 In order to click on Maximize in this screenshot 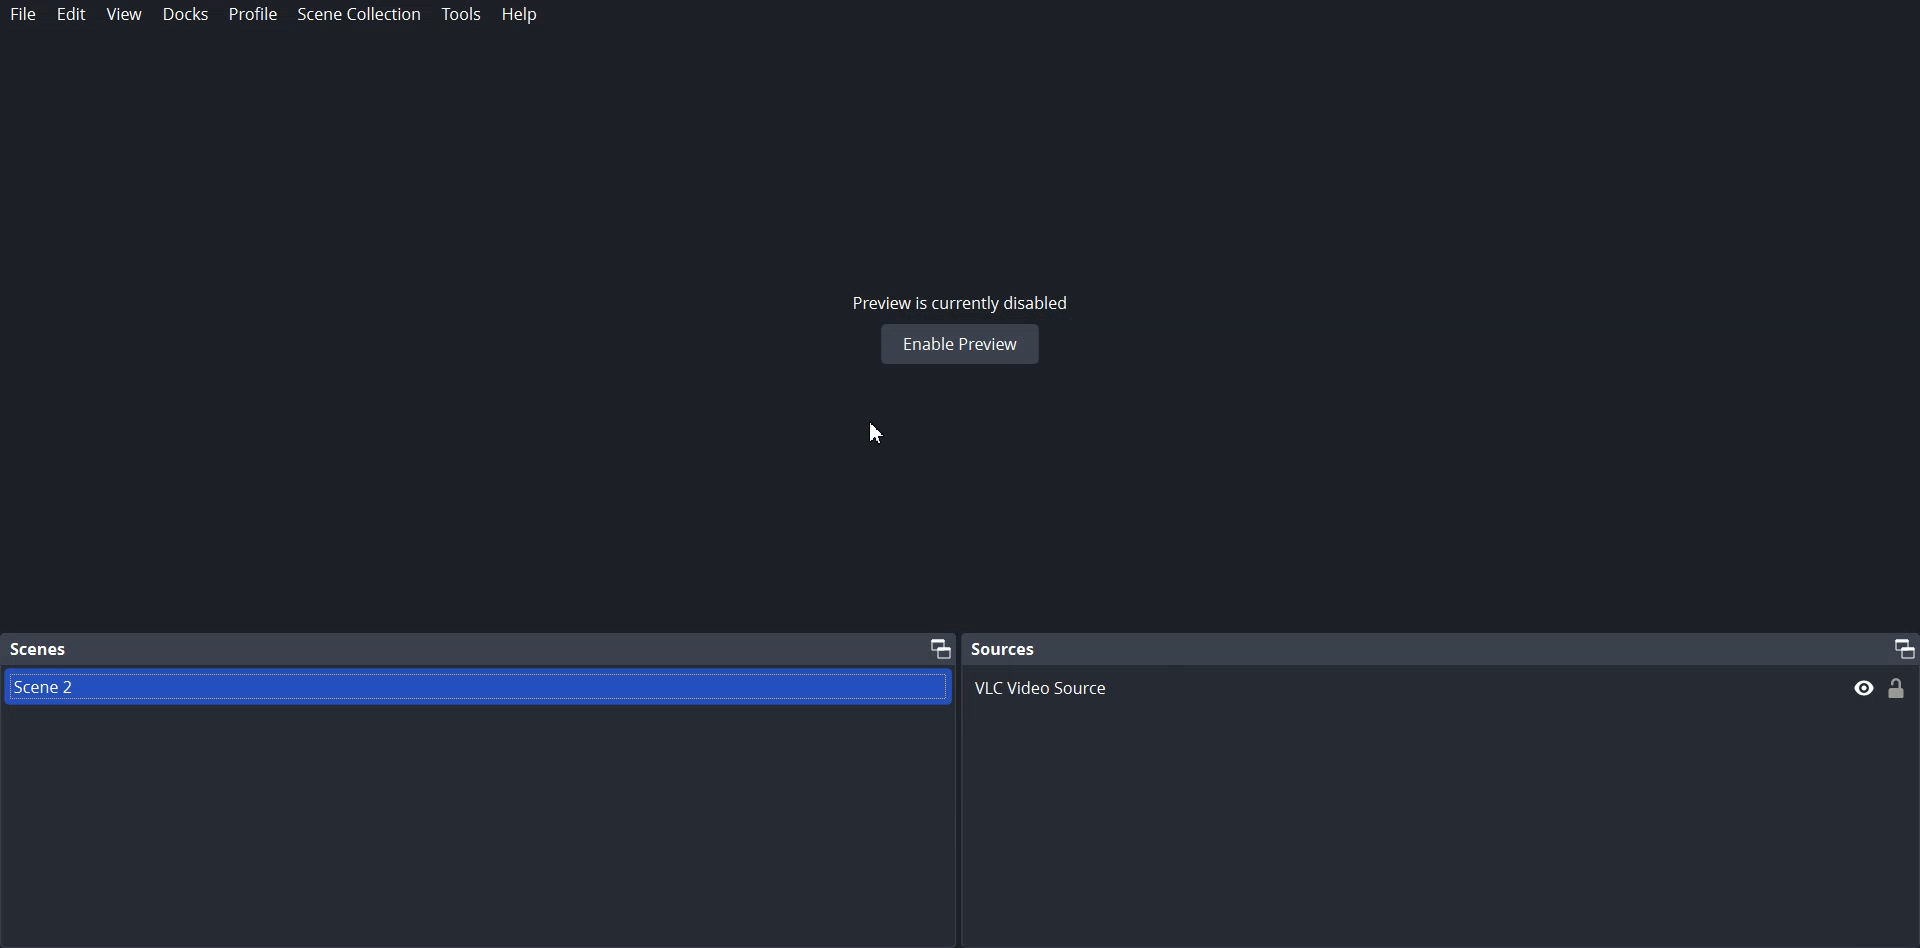, I will do `click(1902, 646)`.